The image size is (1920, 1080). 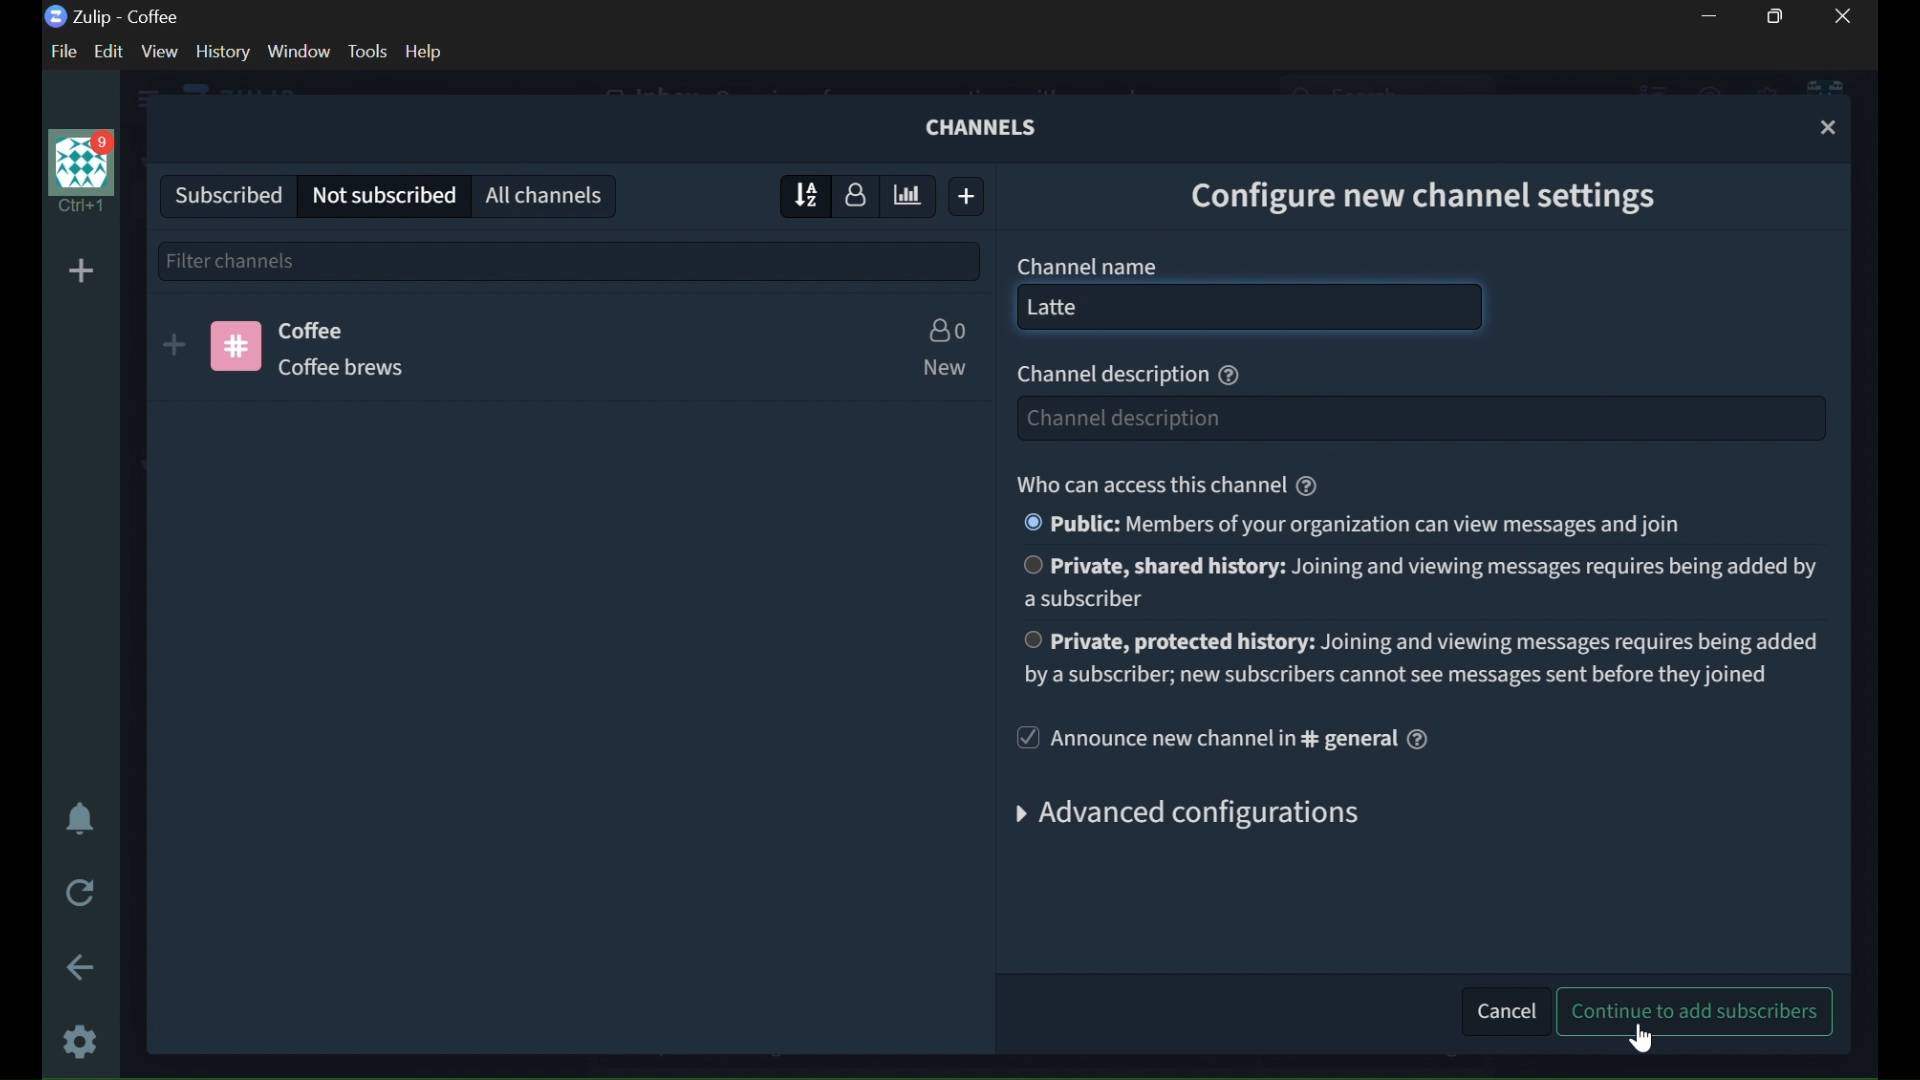 What do you see at coordinates (1350, 523) in the screenshot?
I see `public: Members of your organisation can view messages and join` at bounding box center [1350, 523].